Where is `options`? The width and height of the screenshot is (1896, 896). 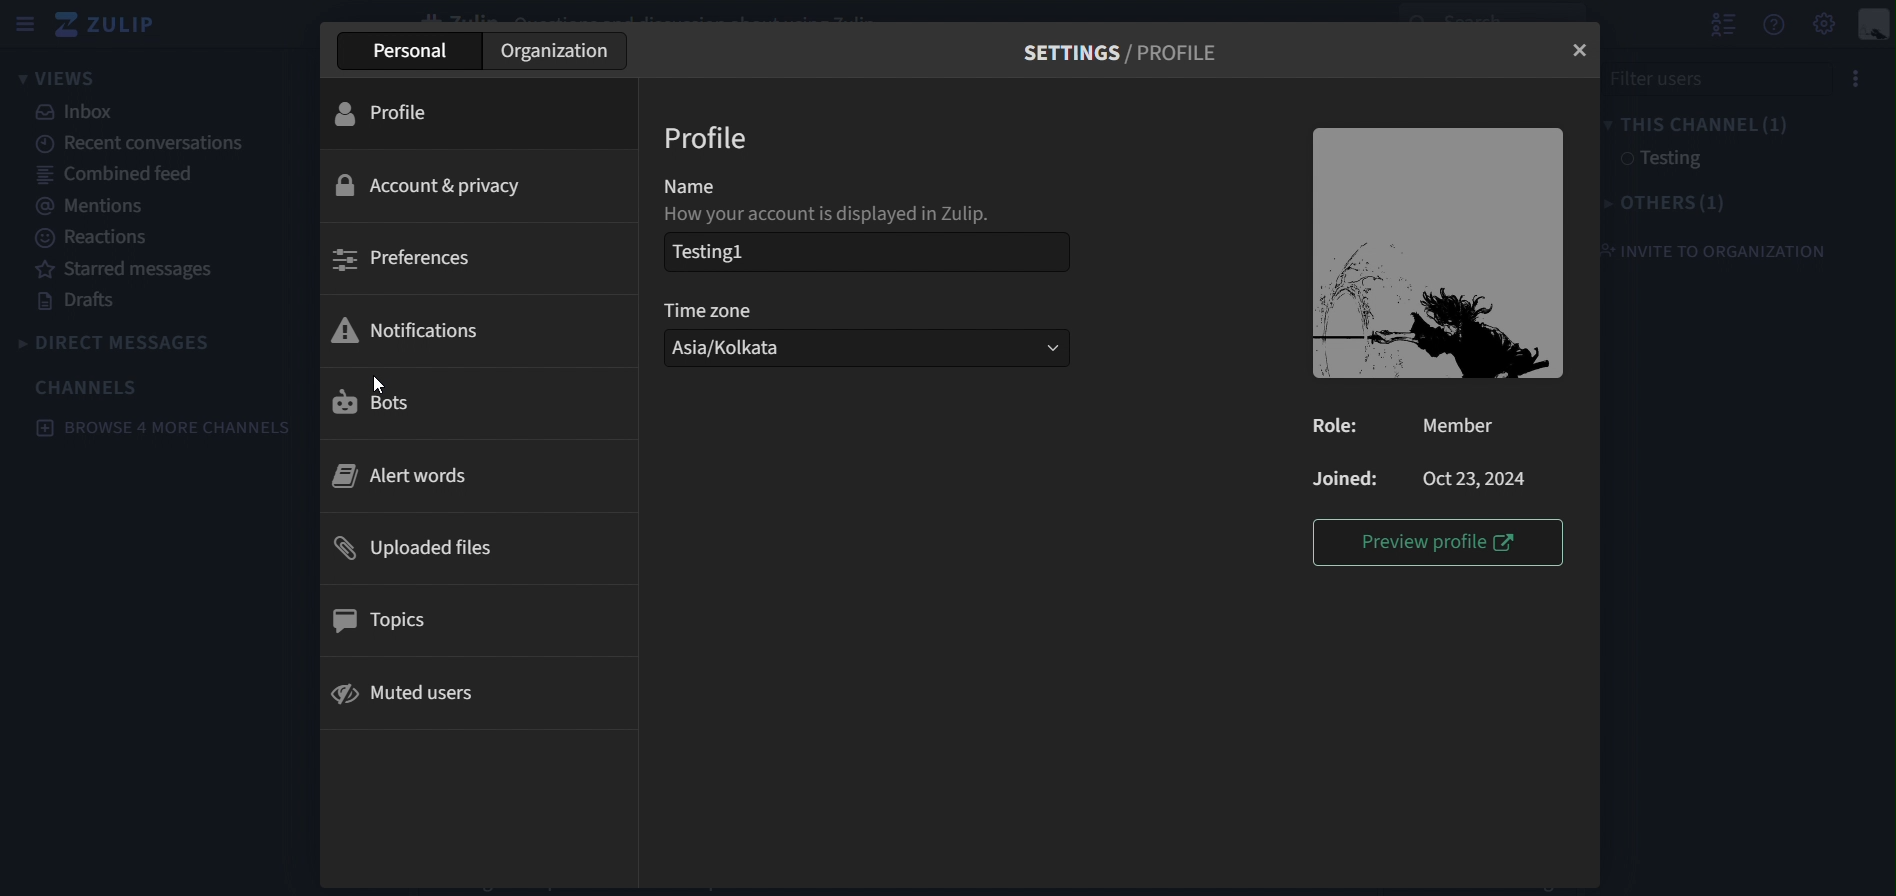
options is located at coordinates (1850, 80).